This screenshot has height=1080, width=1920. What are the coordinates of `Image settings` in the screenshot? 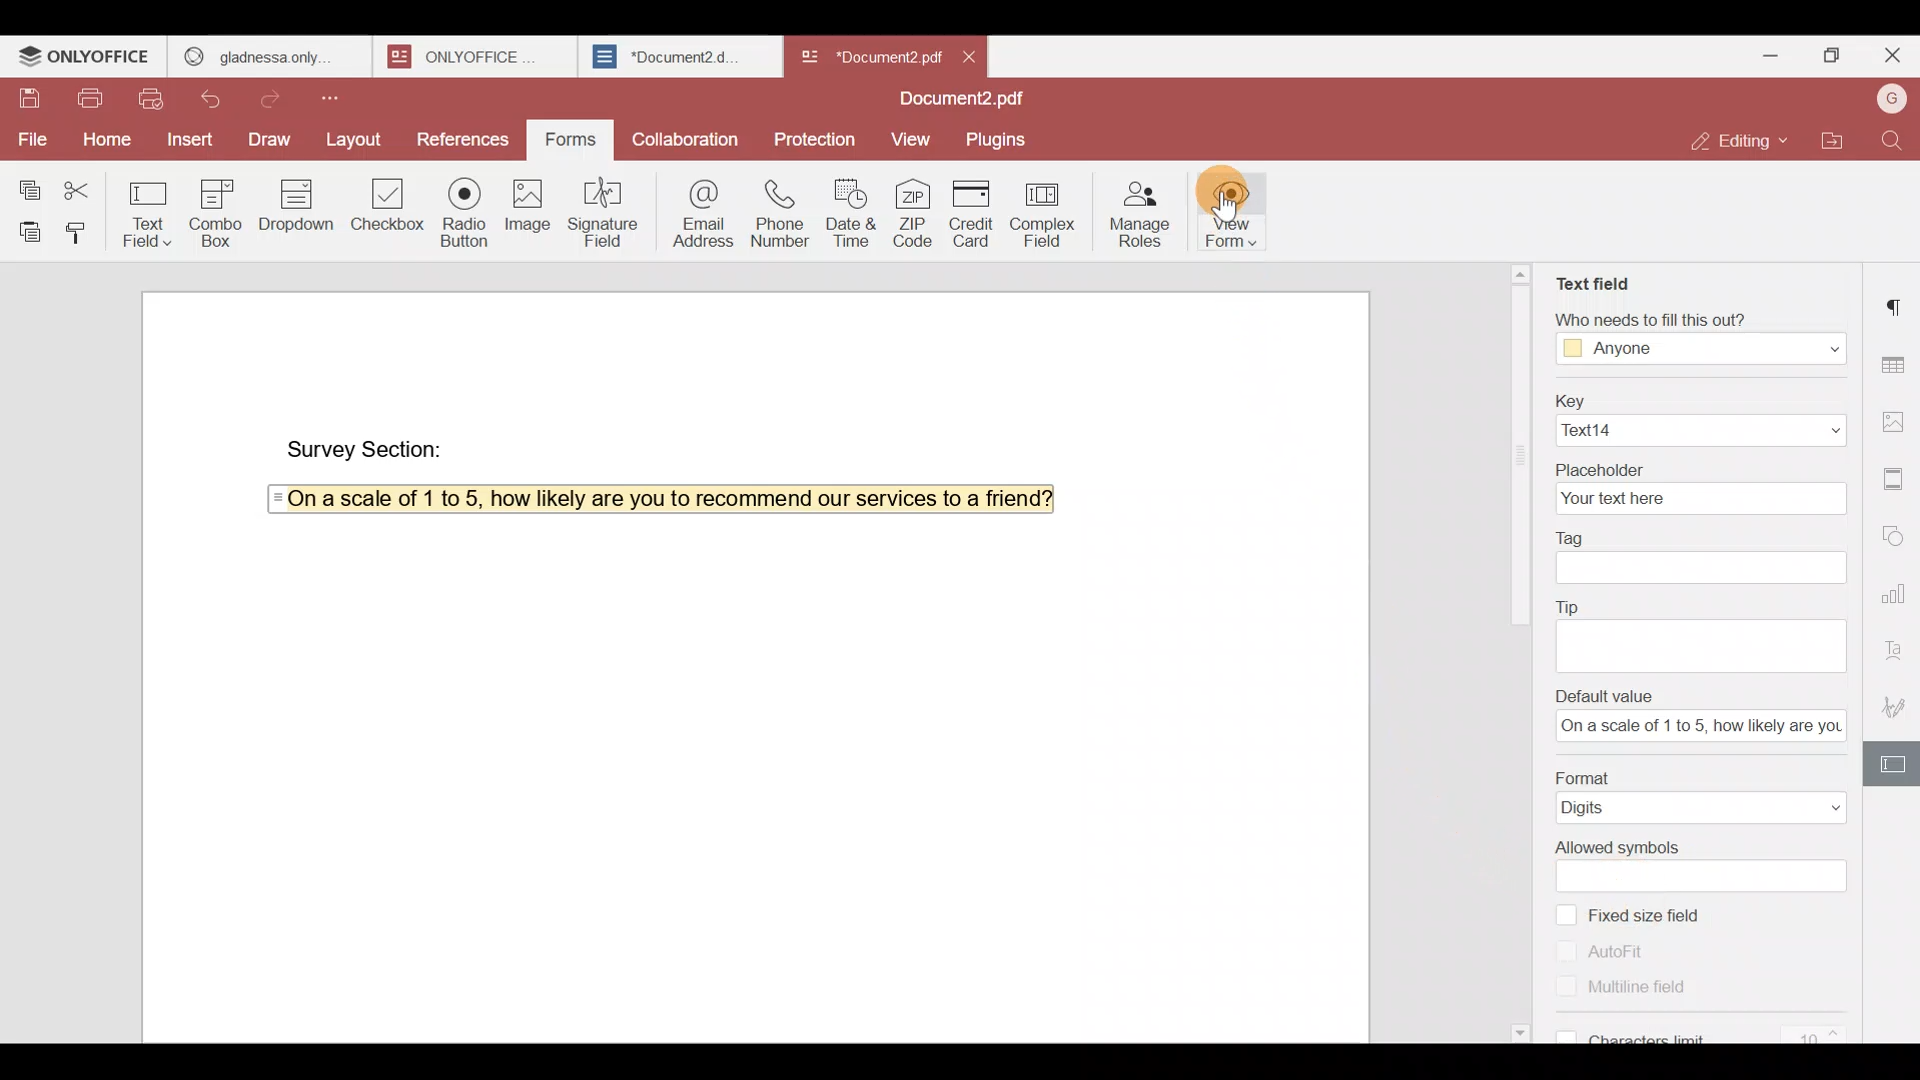 It's located at (1896, 416).